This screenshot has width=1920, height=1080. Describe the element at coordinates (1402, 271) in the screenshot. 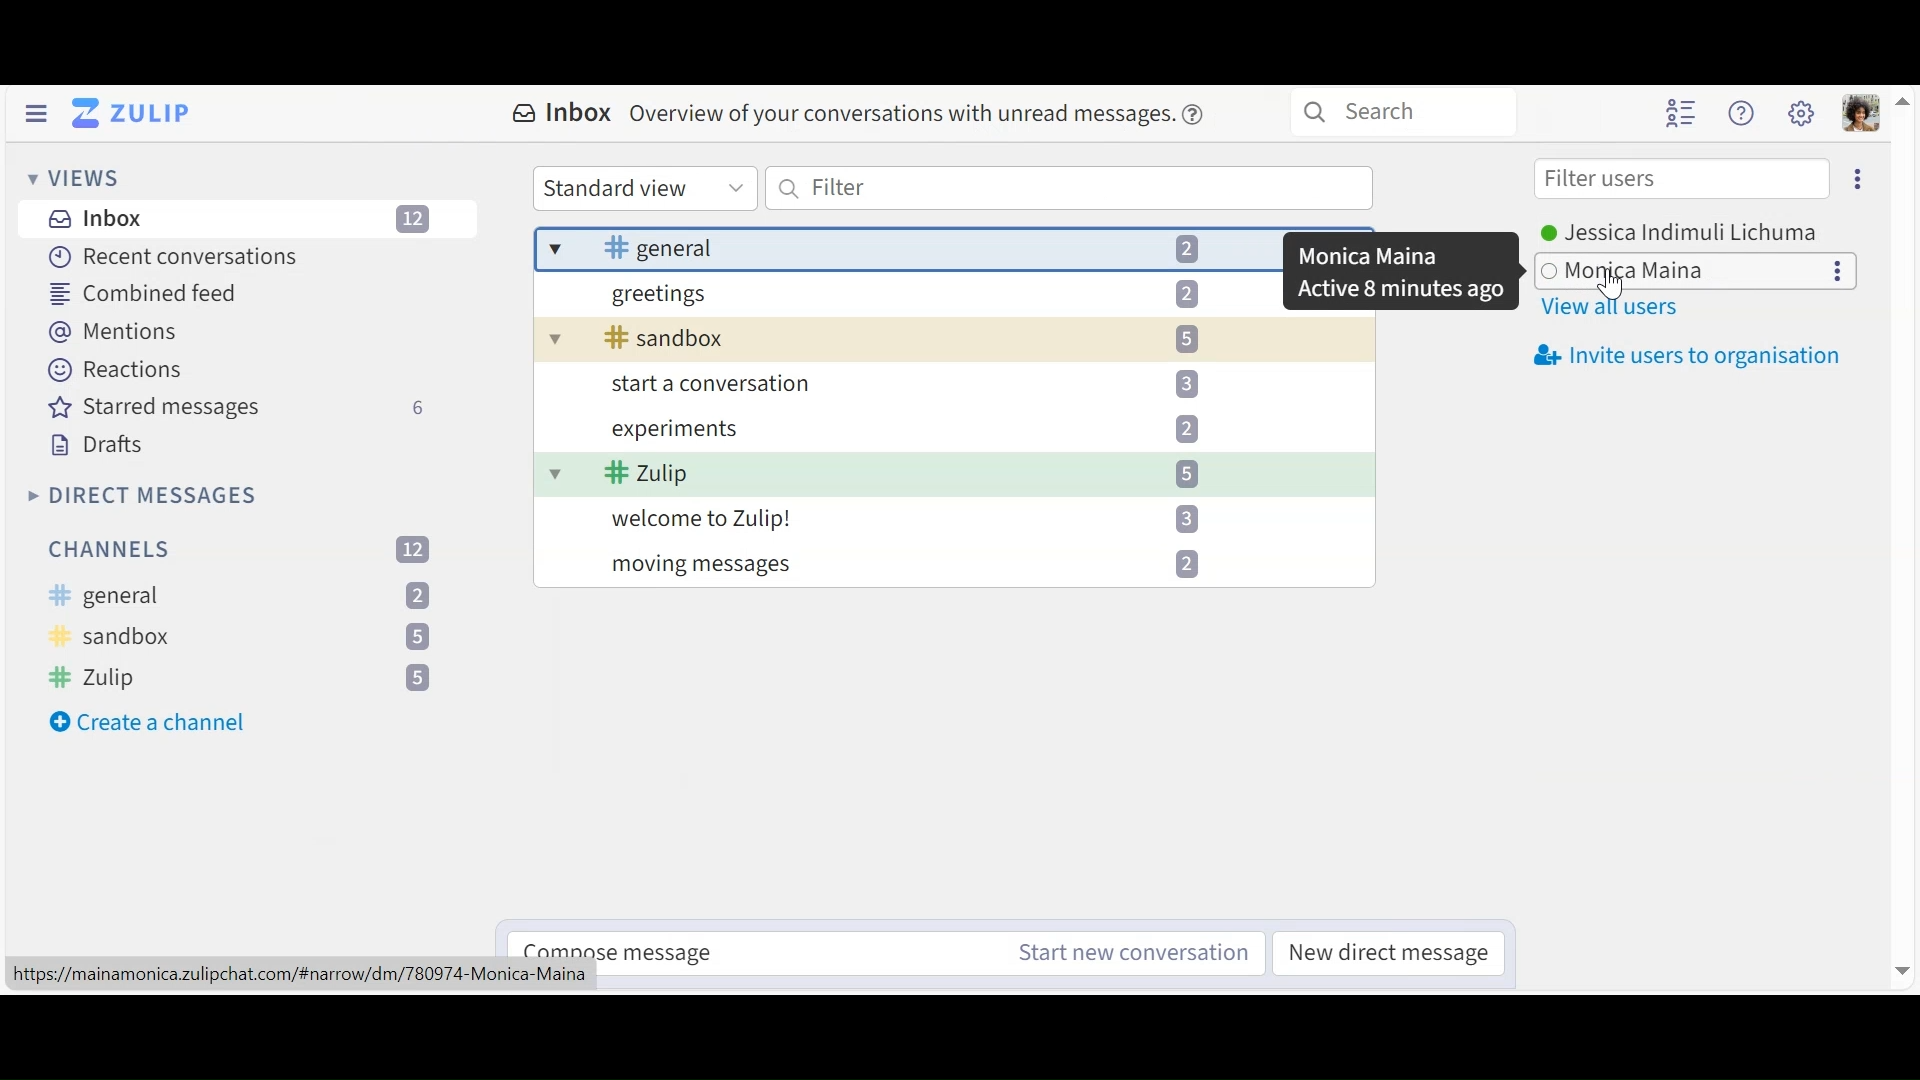

I see `pop up` at that location.